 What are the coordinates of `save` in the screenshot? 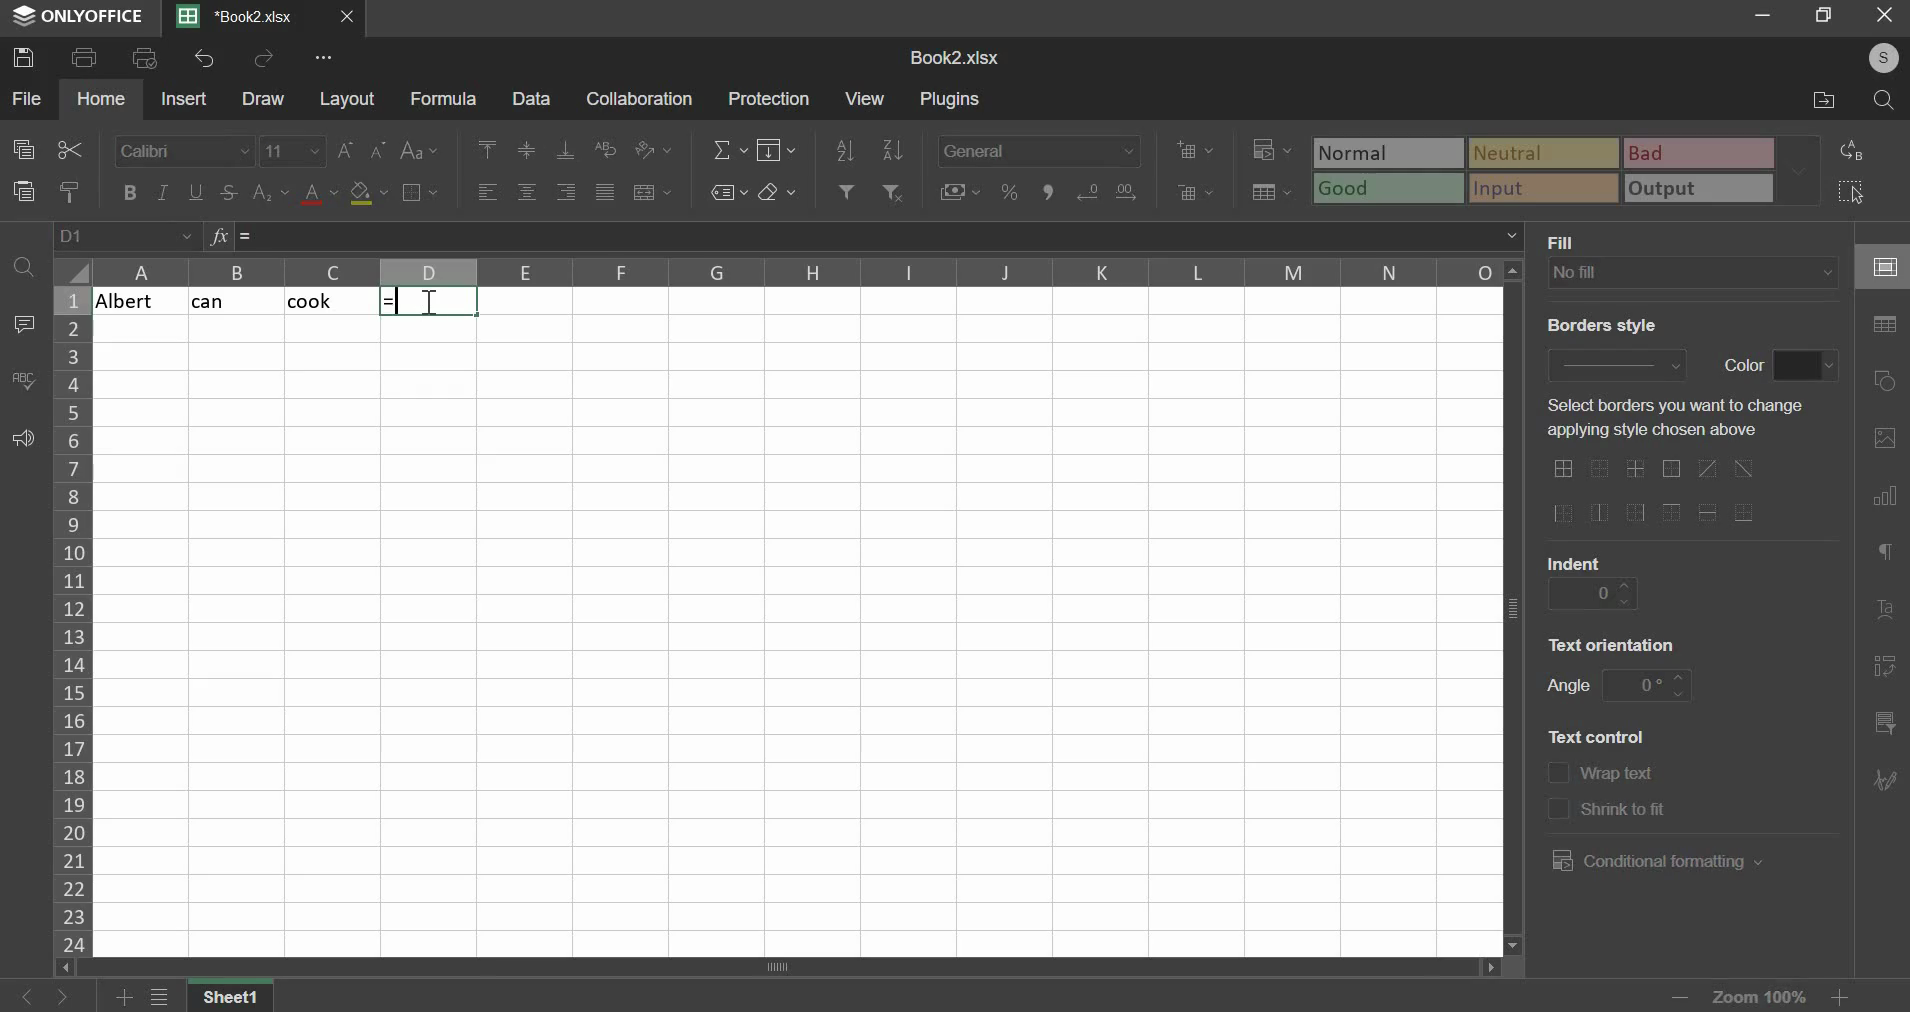 It's located at (28, 57).